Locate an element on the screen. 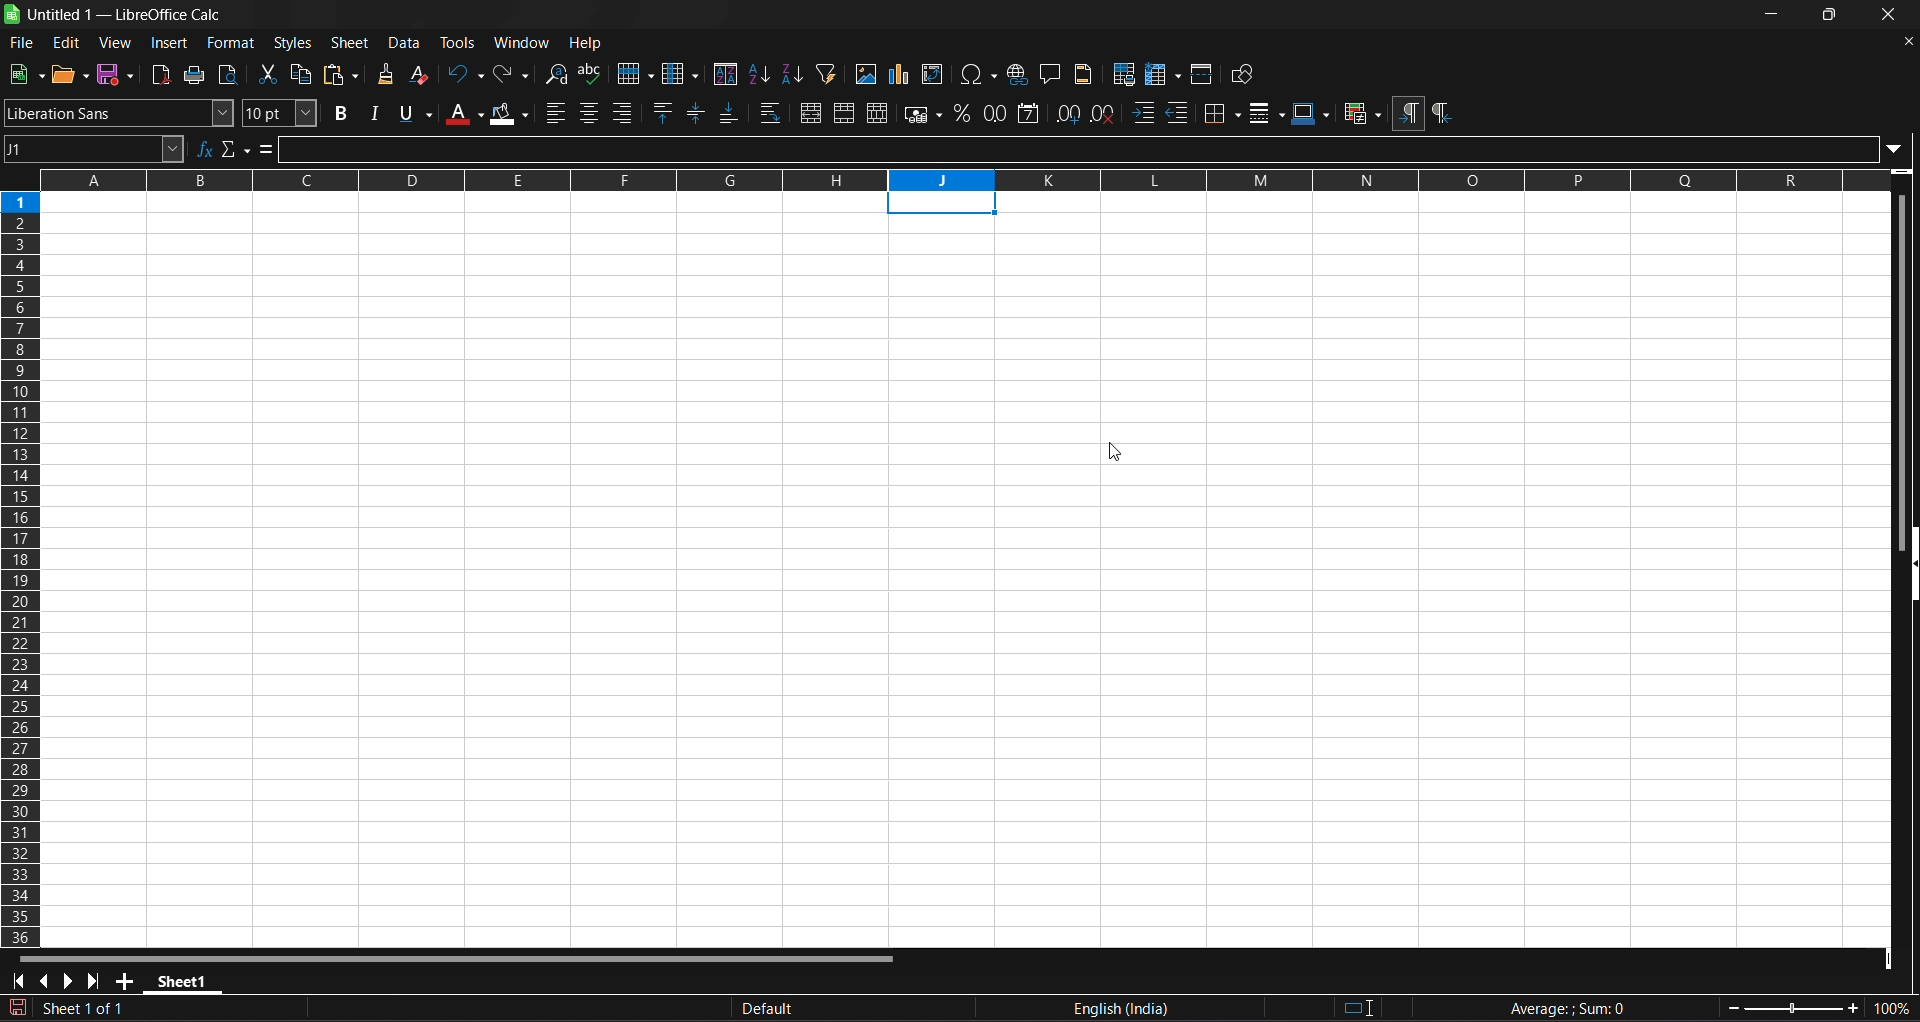  align right is located at coordinates (626, 112).